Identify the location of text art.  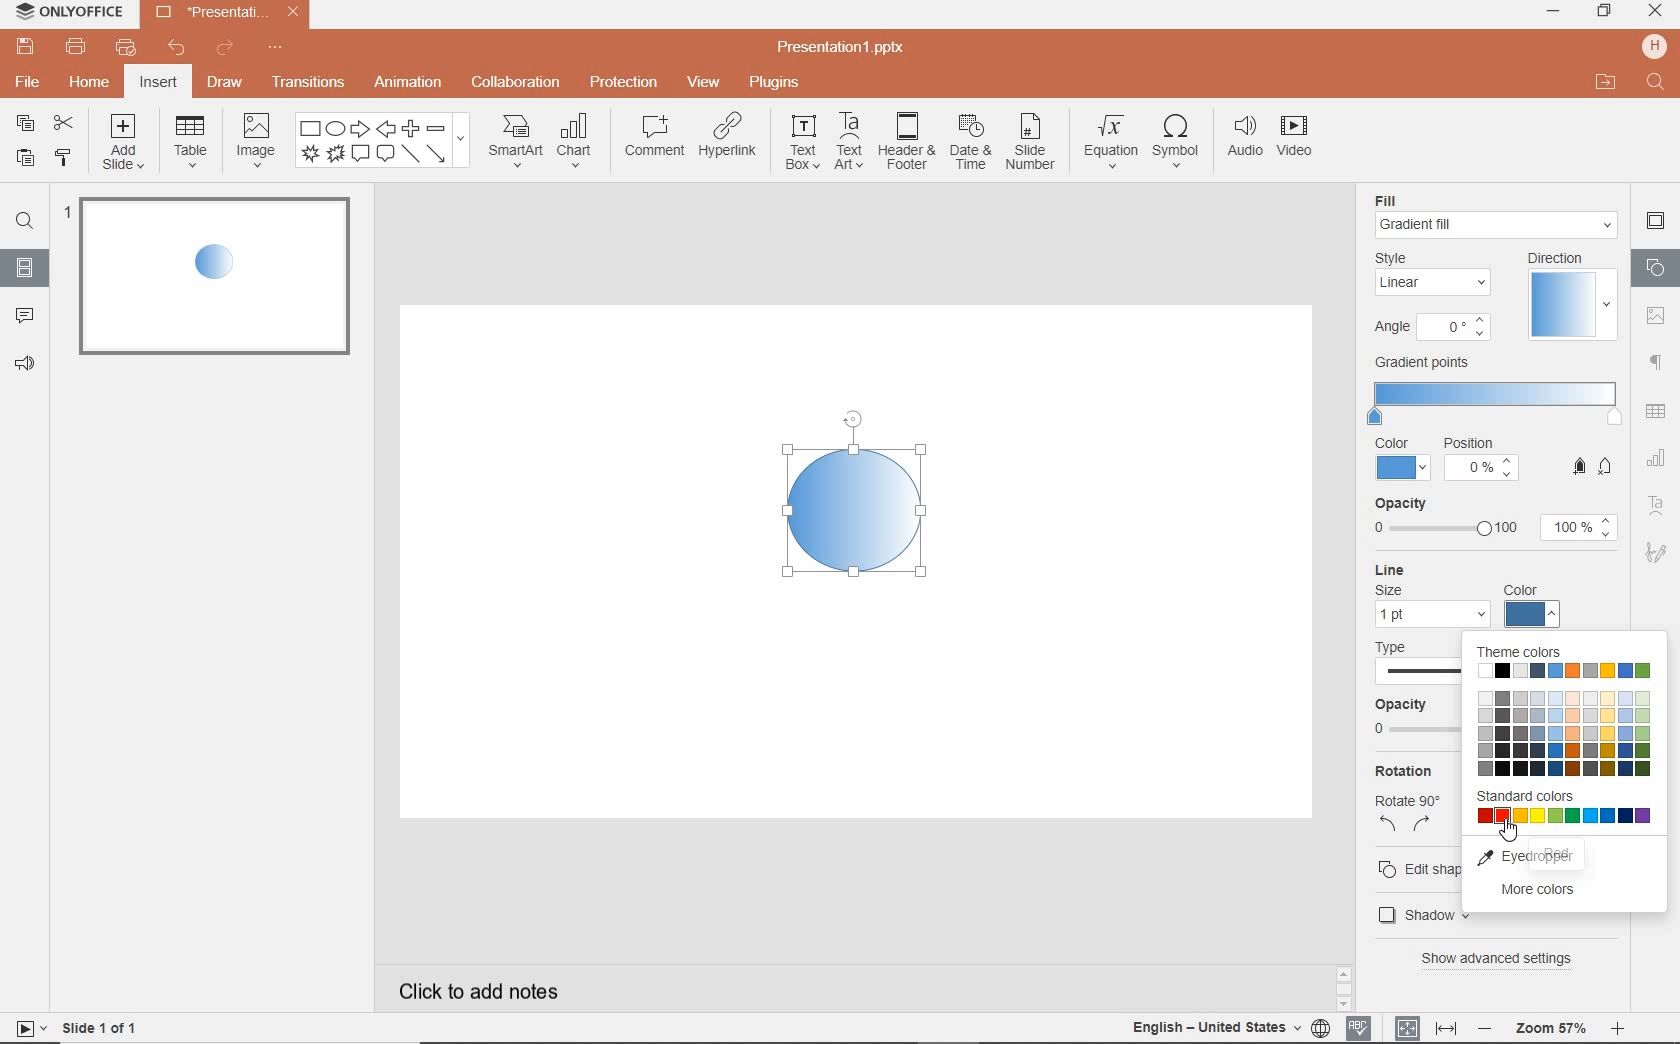
(1657, 505).